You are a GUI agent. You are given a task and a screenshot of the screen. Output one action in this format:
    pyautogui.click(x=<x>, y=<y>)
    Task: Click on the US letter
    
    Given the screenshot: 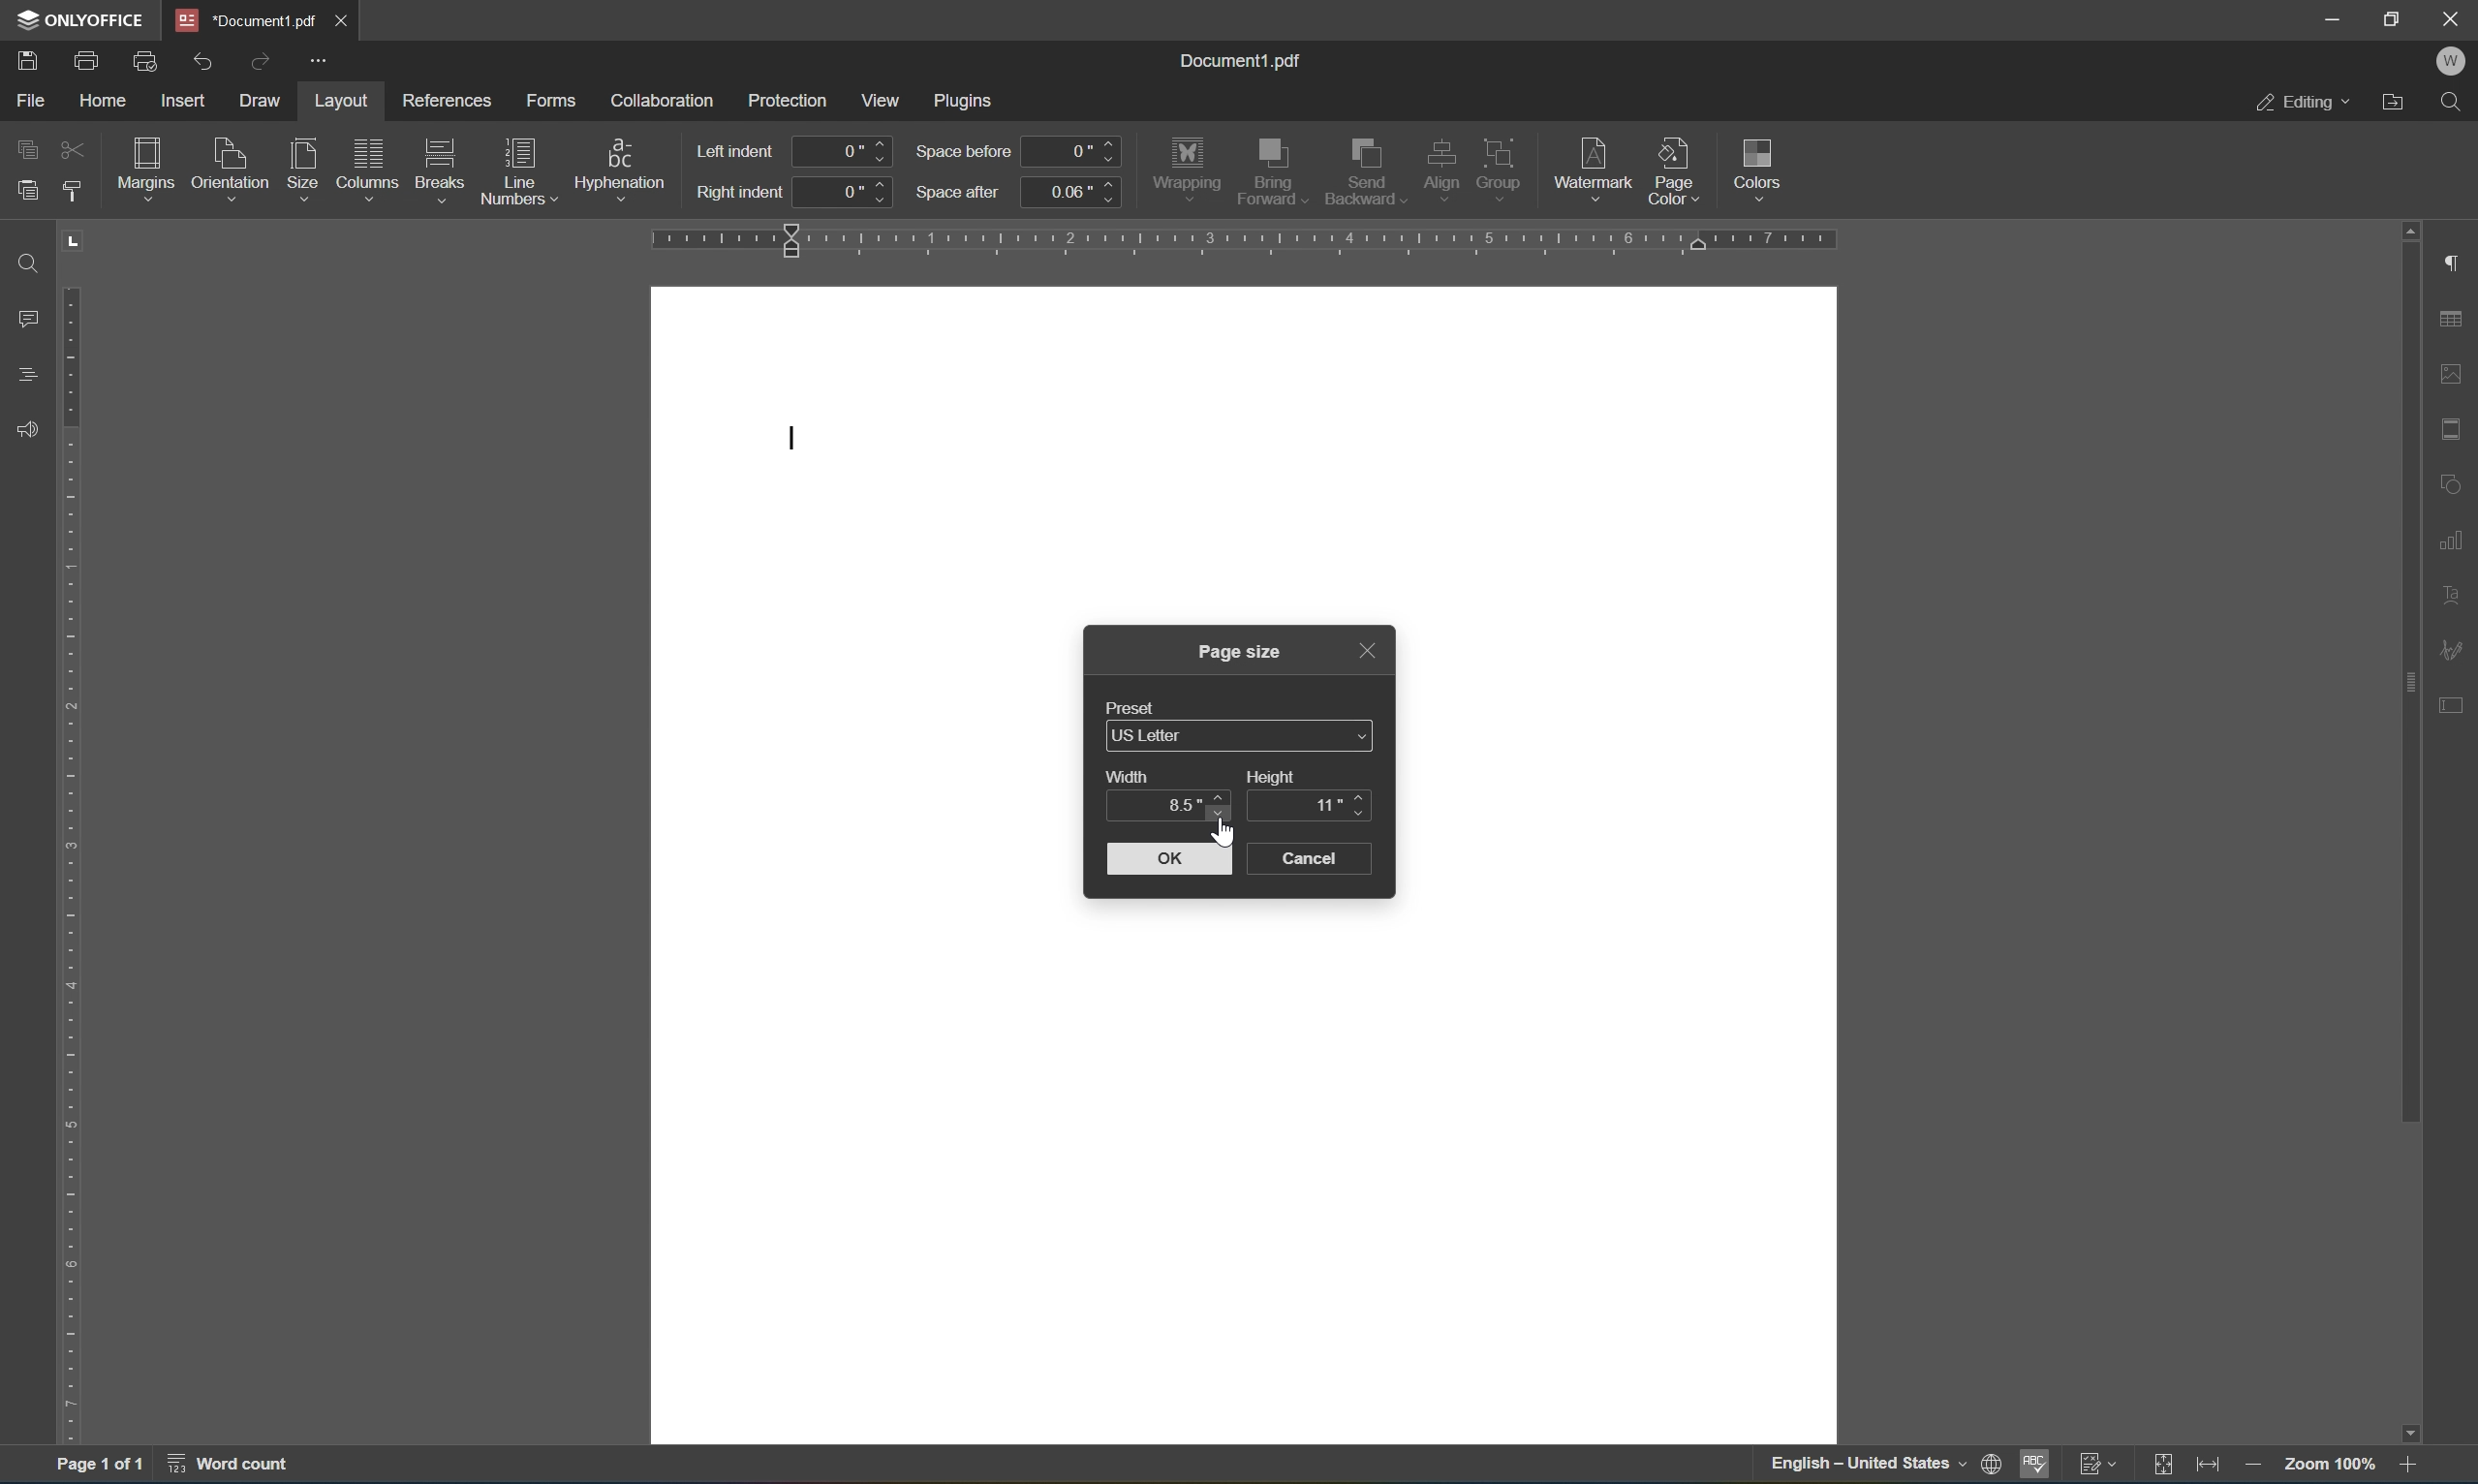 What is the action you would take?
    pyautogui.click(x=1242, y=737)
    